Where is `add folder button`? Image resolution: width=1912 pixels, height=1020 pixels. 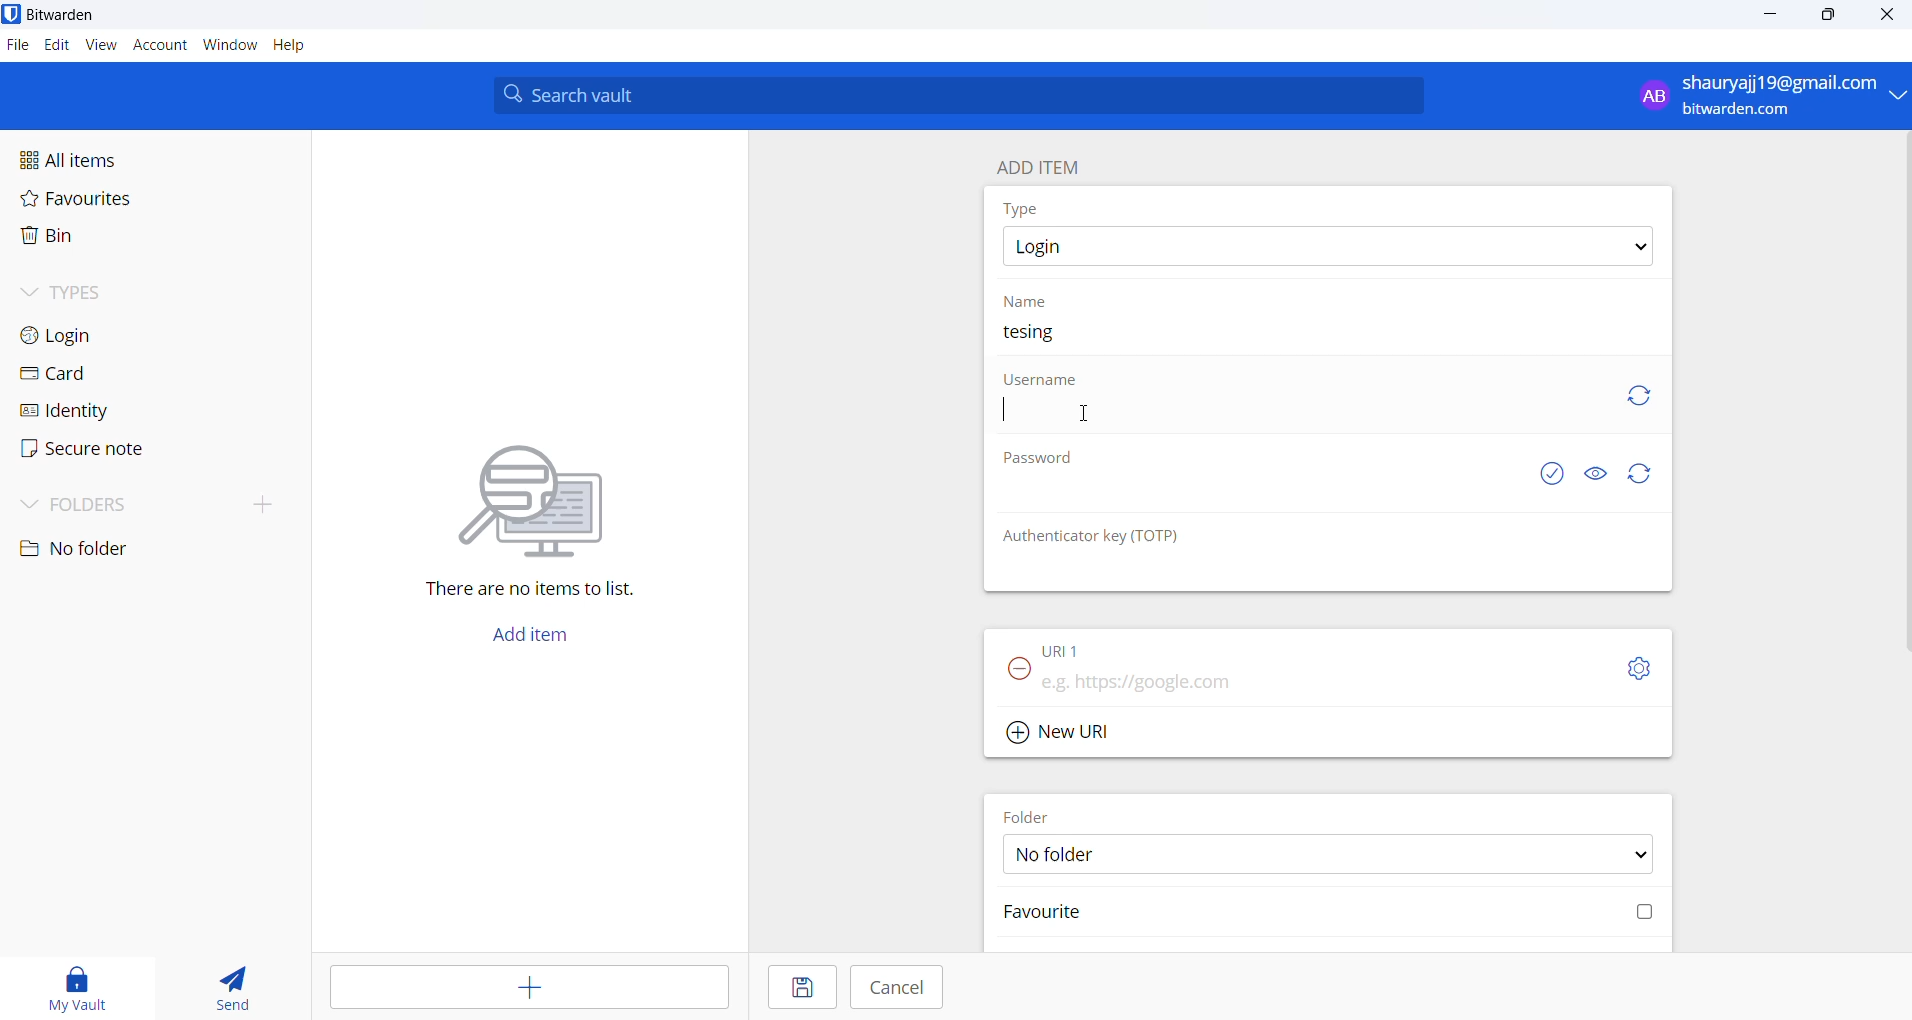 add folder button is located at coordinates (265, 503).